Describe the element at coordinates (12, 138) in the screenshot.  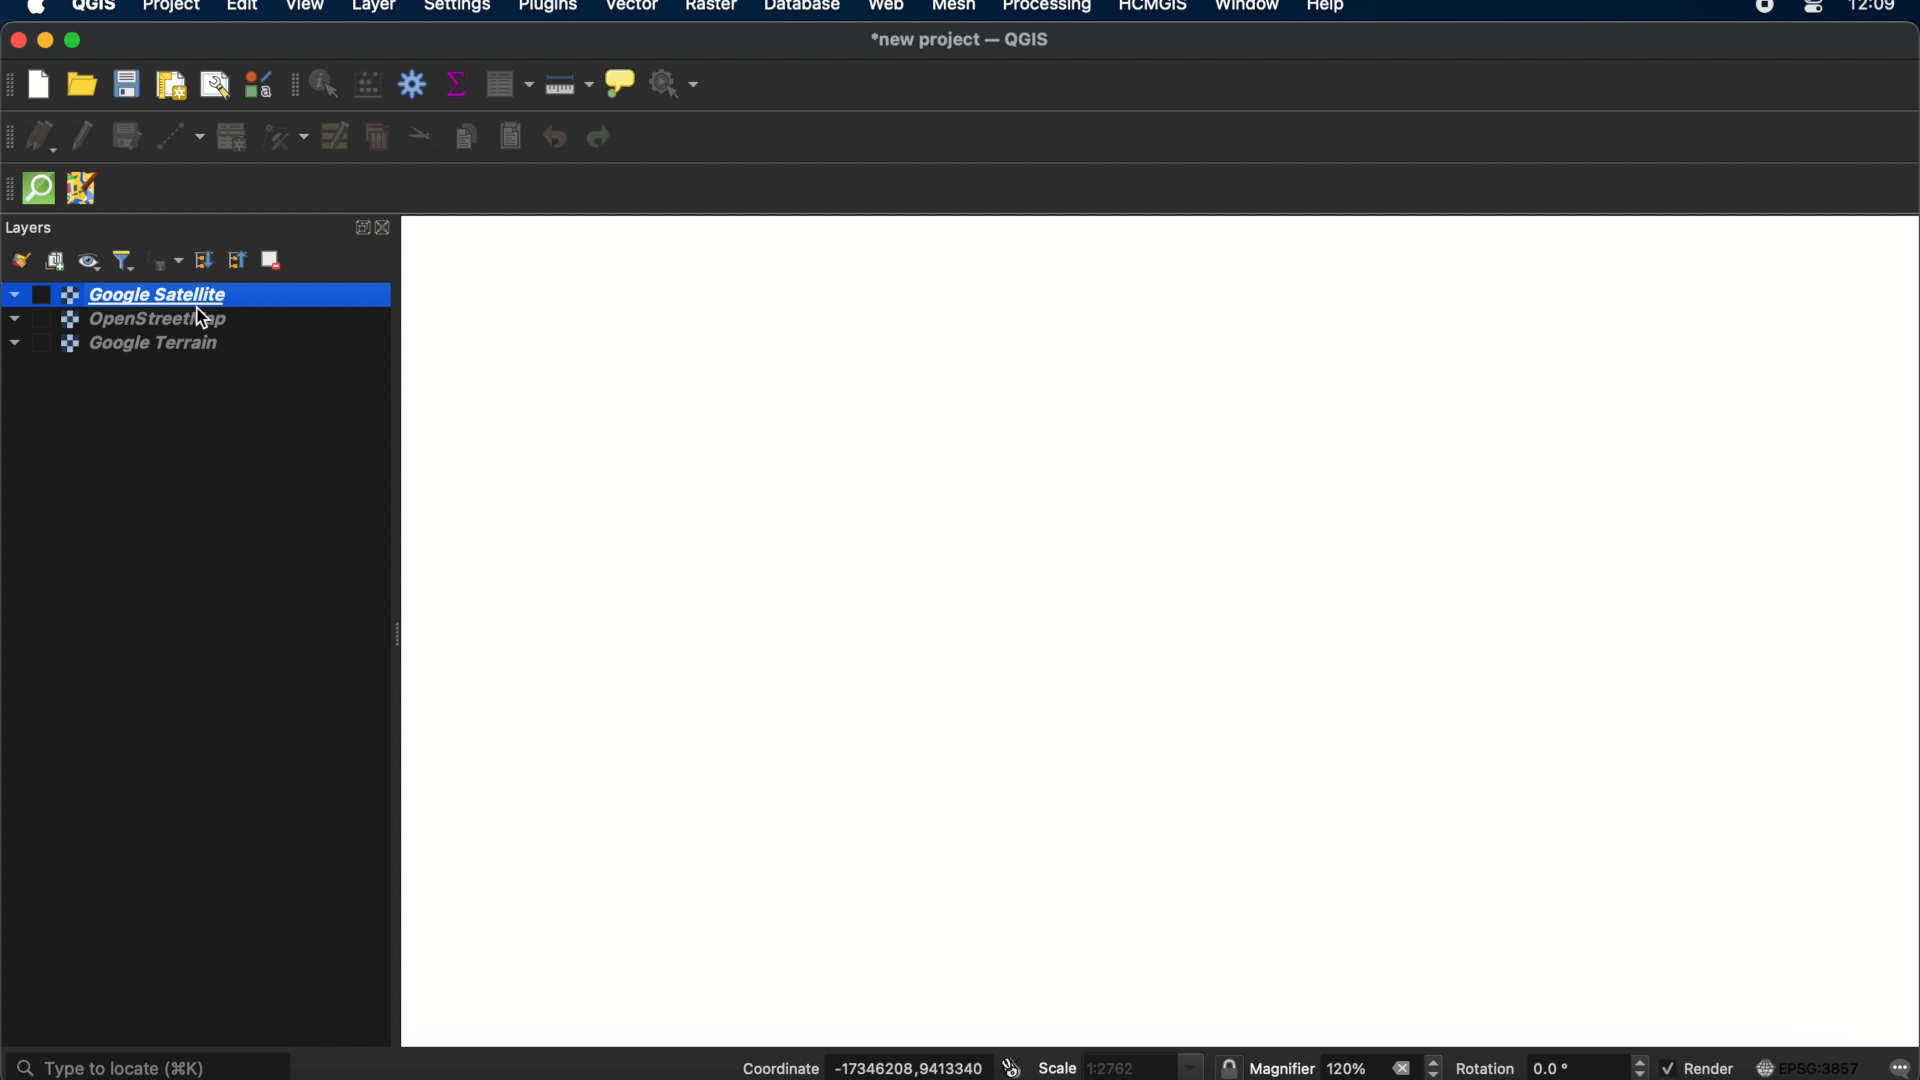
I see `digitizing toolbar` at that location.